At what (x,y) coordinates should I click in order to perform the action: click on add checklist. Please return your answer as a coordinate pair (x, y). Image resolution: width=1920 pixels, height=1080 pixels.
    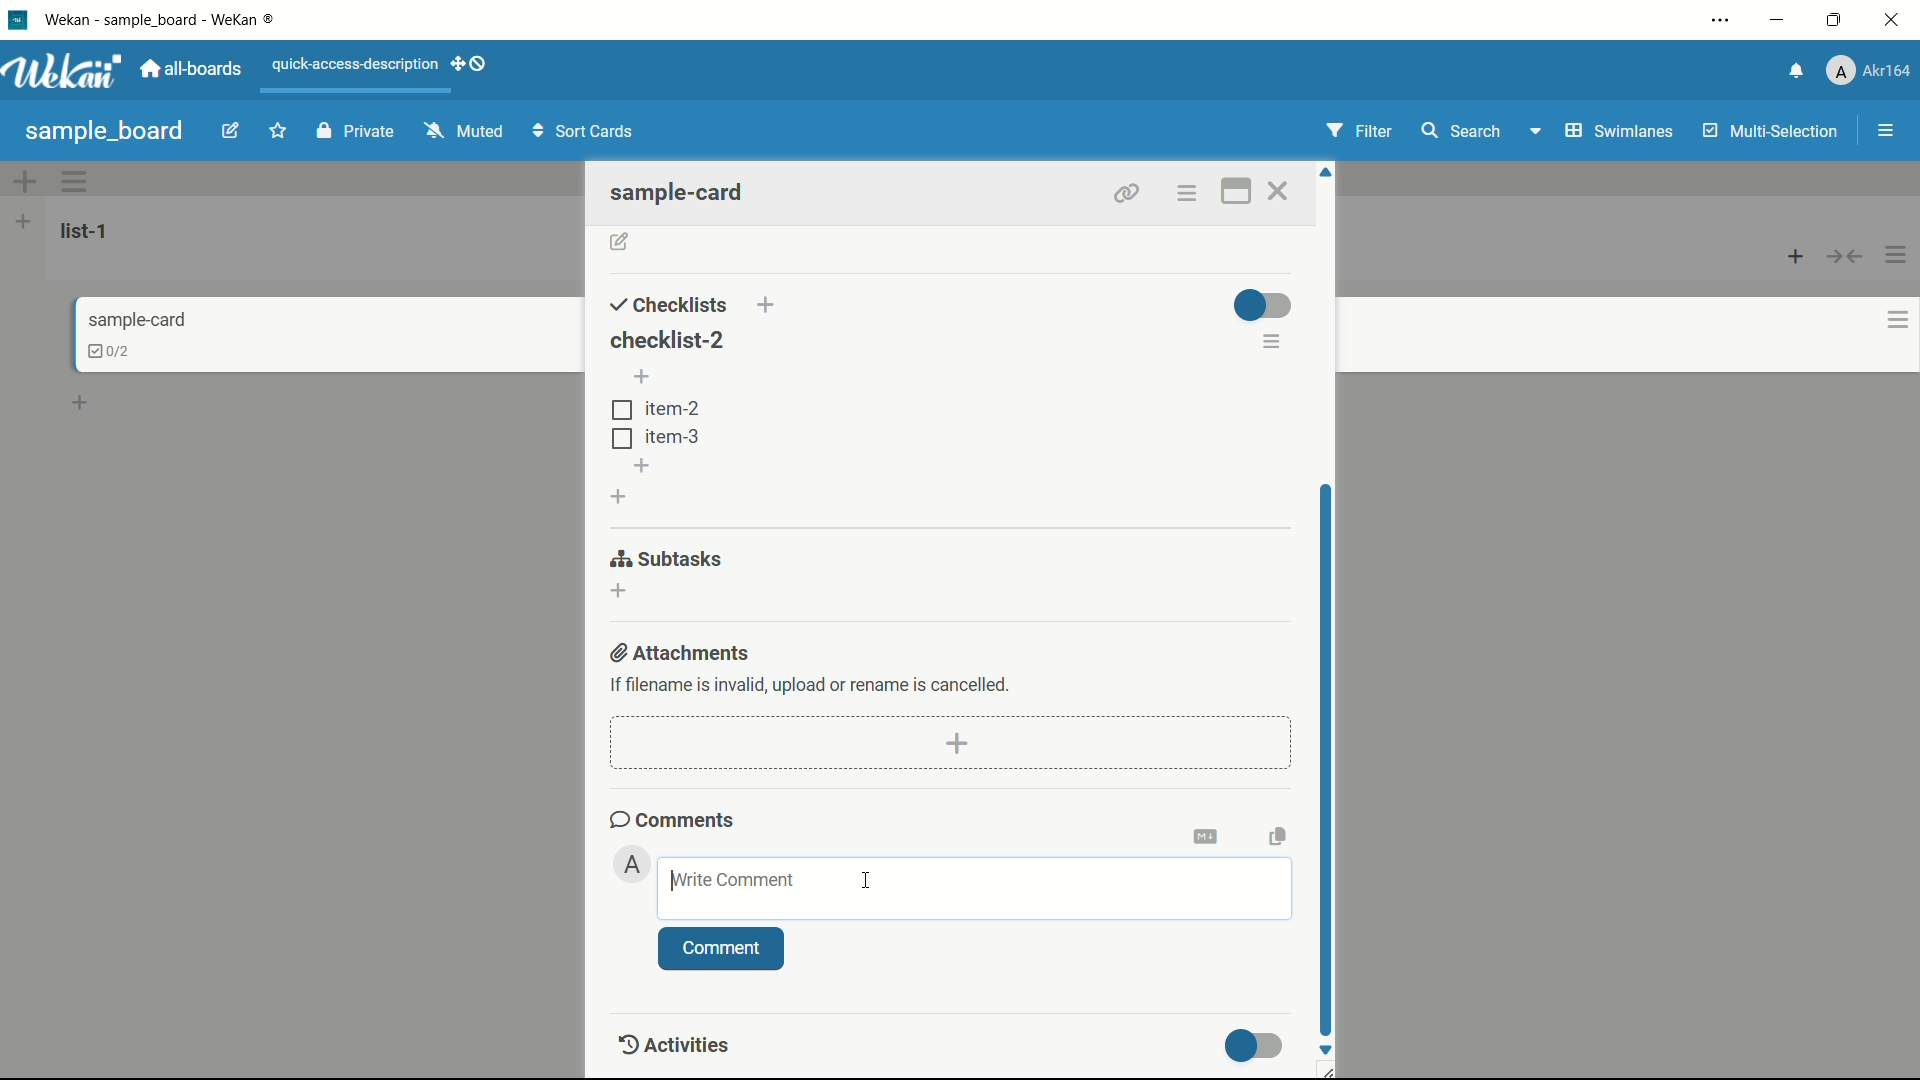
    Looking at the image, I should click on (620, 496).